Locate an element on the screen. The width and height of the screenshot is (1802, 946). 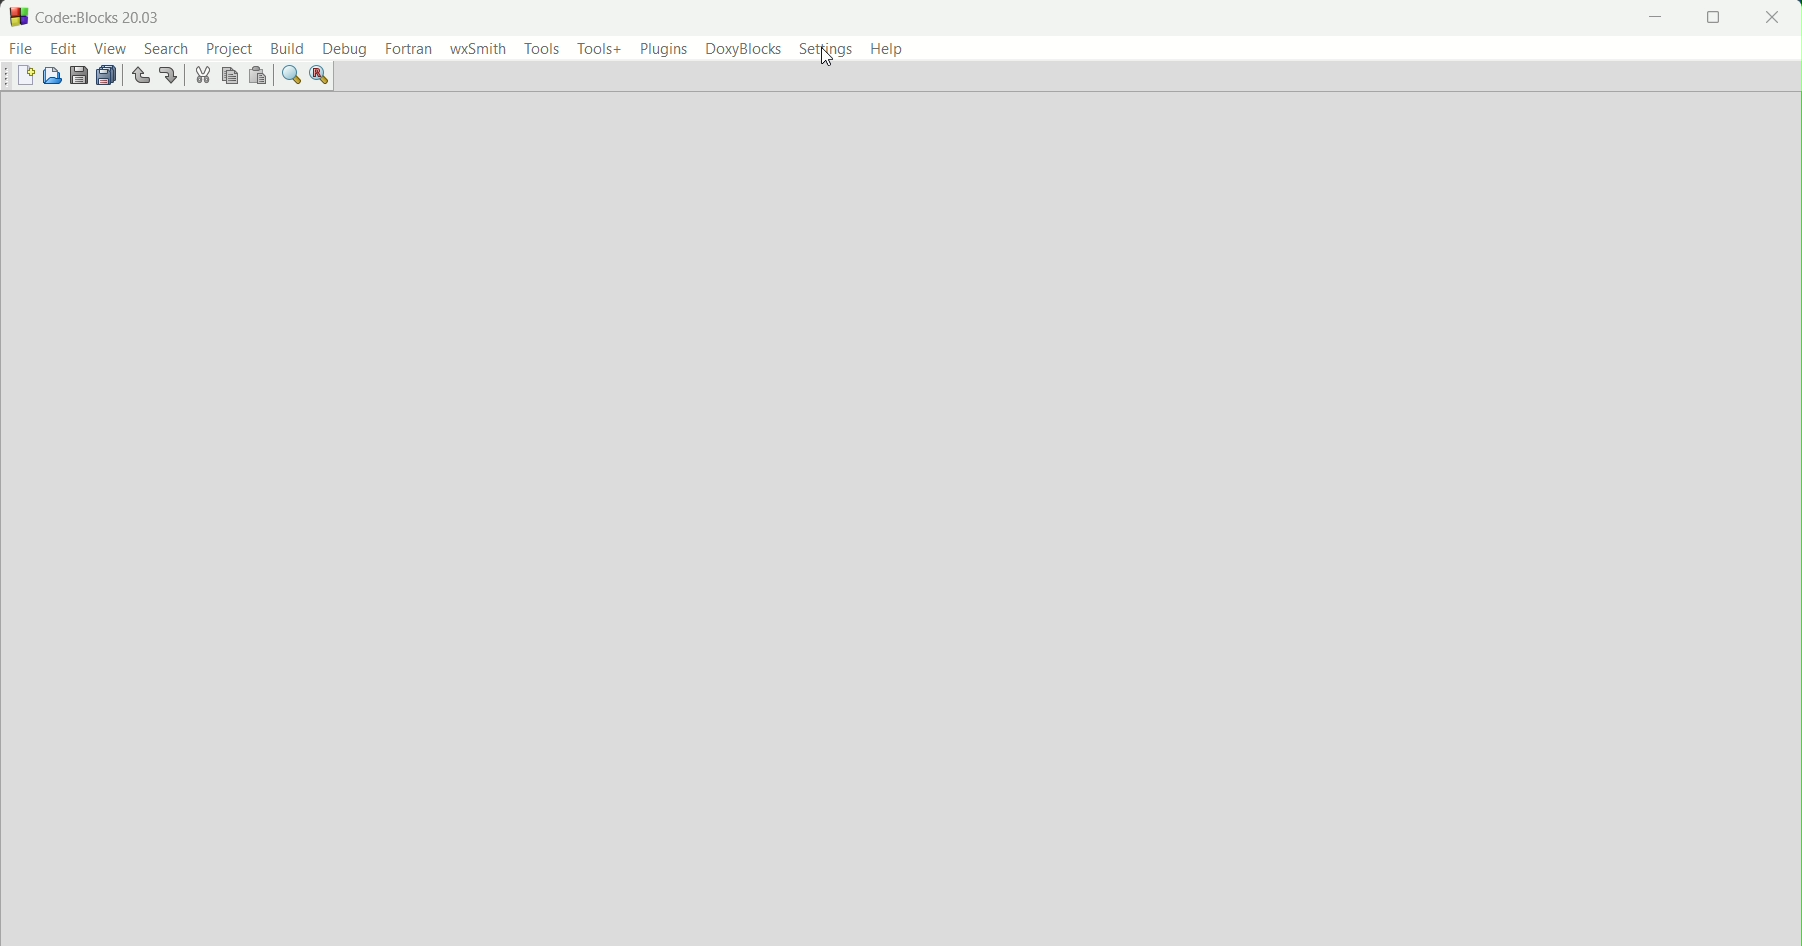
undo is located at coordinates (139, 76).